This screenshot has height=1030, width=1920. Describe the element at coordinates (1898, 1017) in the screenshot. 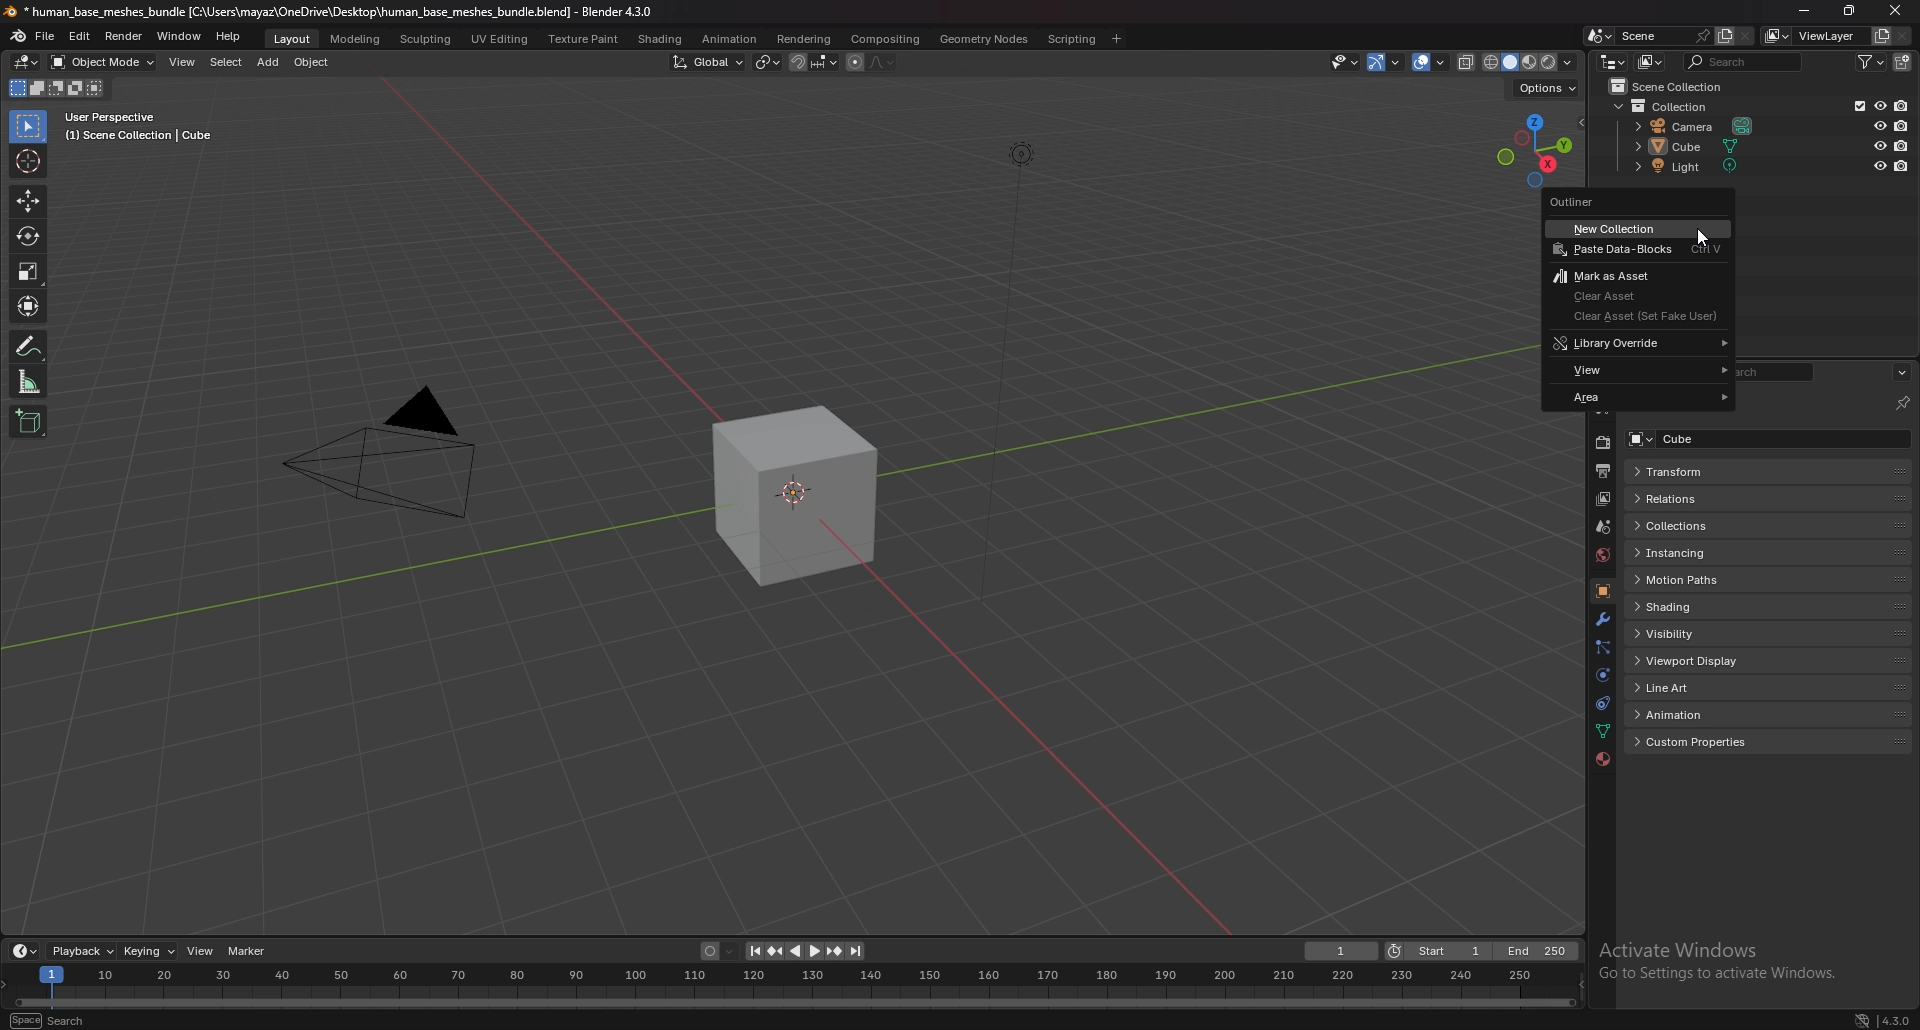

I see `version` at that location.